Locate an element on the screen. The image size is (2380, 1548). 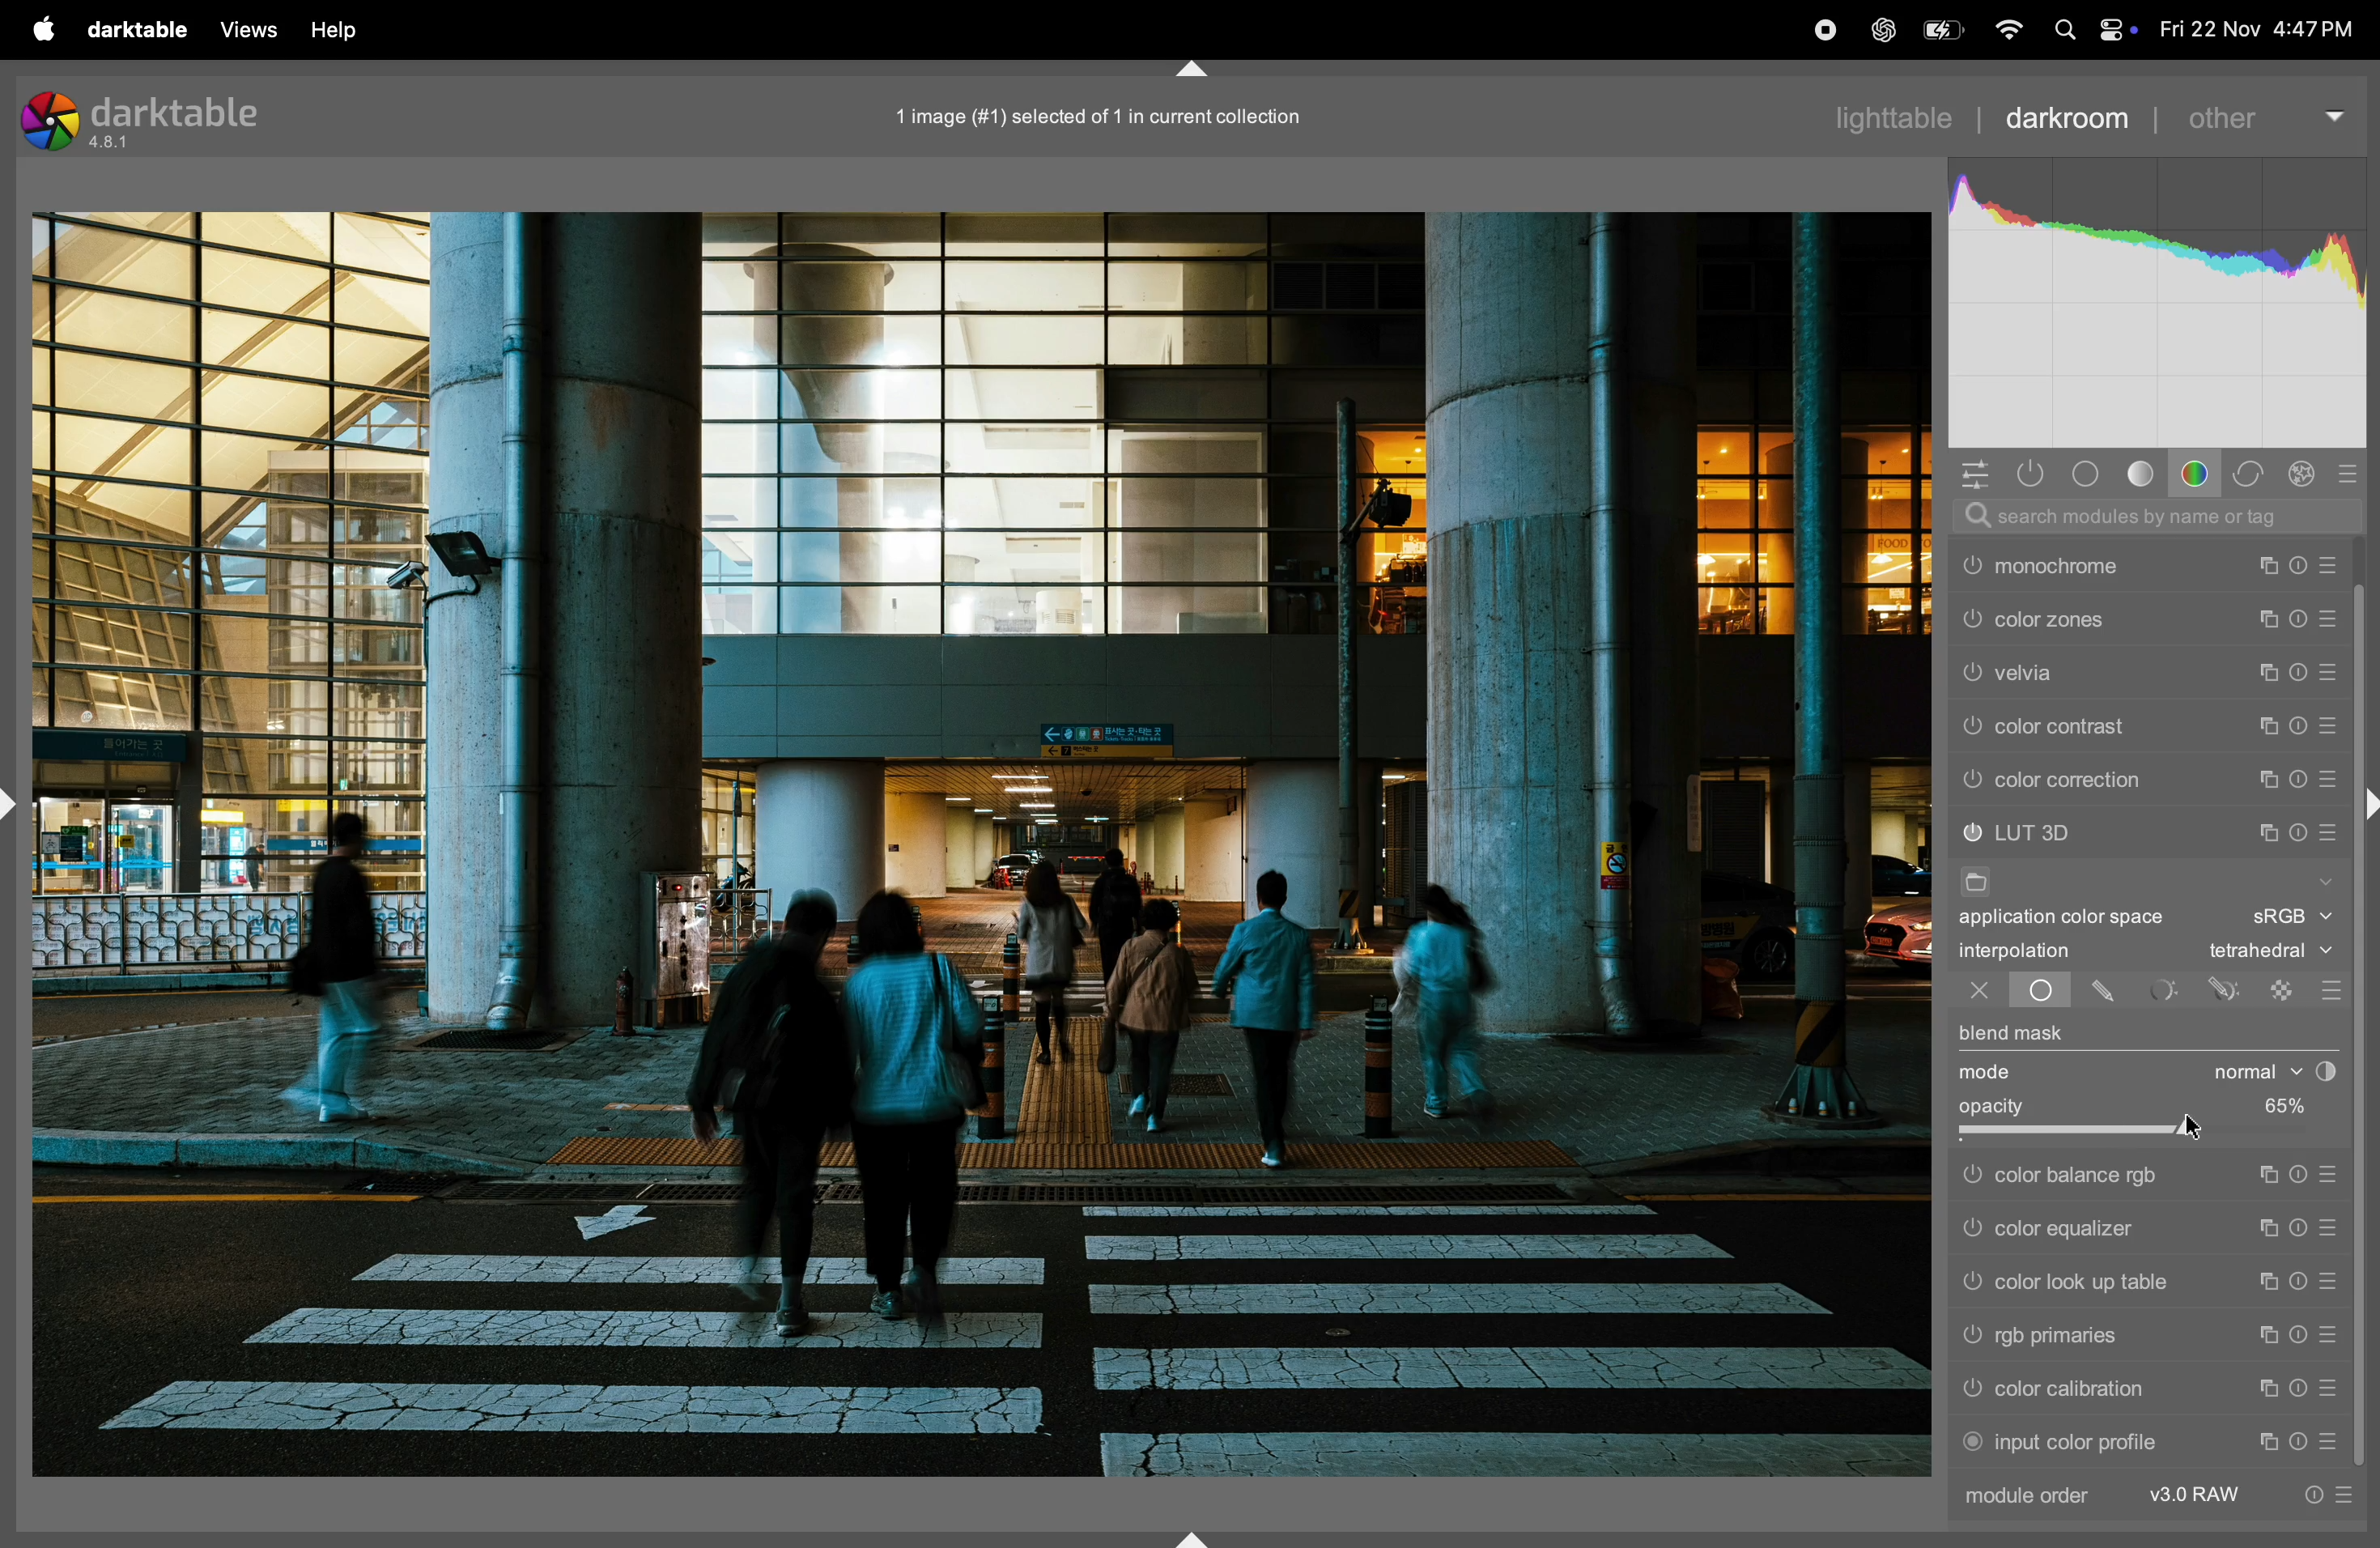
tone is located at coordinates (2141, 475).